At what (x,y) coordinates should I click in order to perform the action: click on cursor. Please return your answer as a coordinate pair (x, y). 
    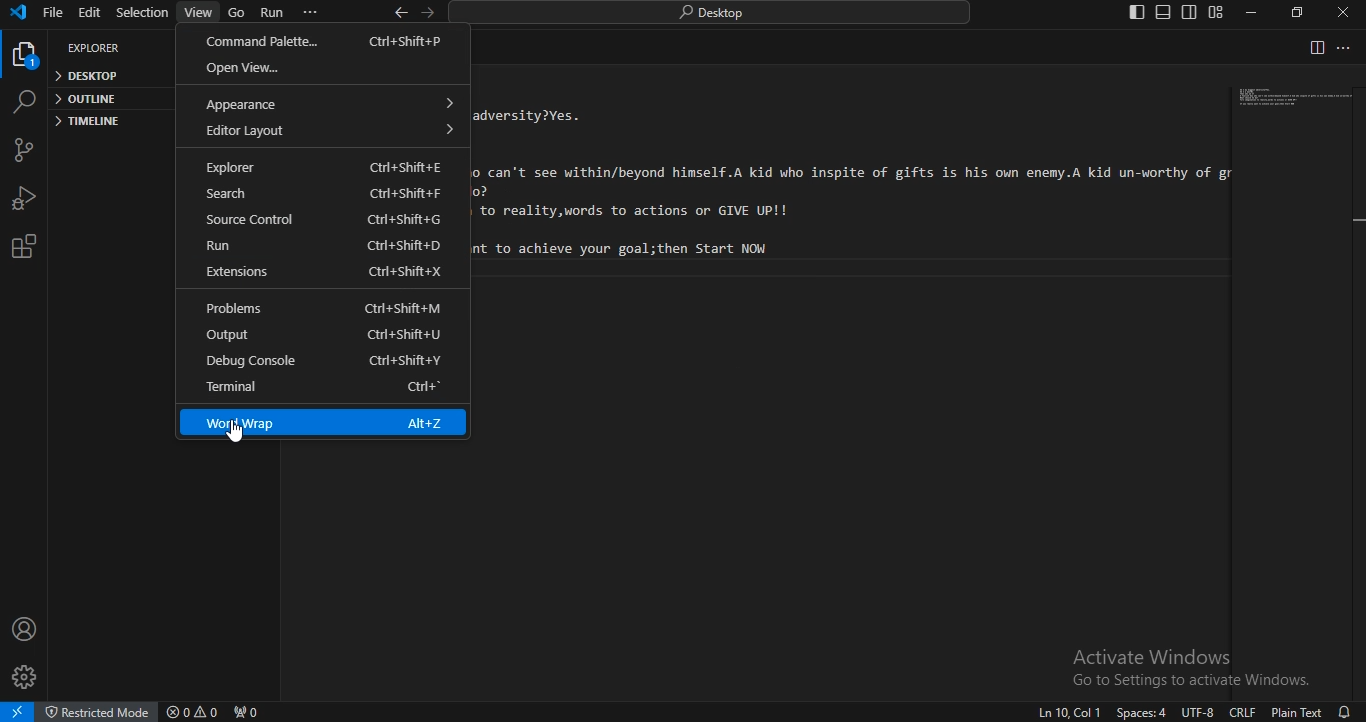
    Looking at the image, I should click on (240, 436).